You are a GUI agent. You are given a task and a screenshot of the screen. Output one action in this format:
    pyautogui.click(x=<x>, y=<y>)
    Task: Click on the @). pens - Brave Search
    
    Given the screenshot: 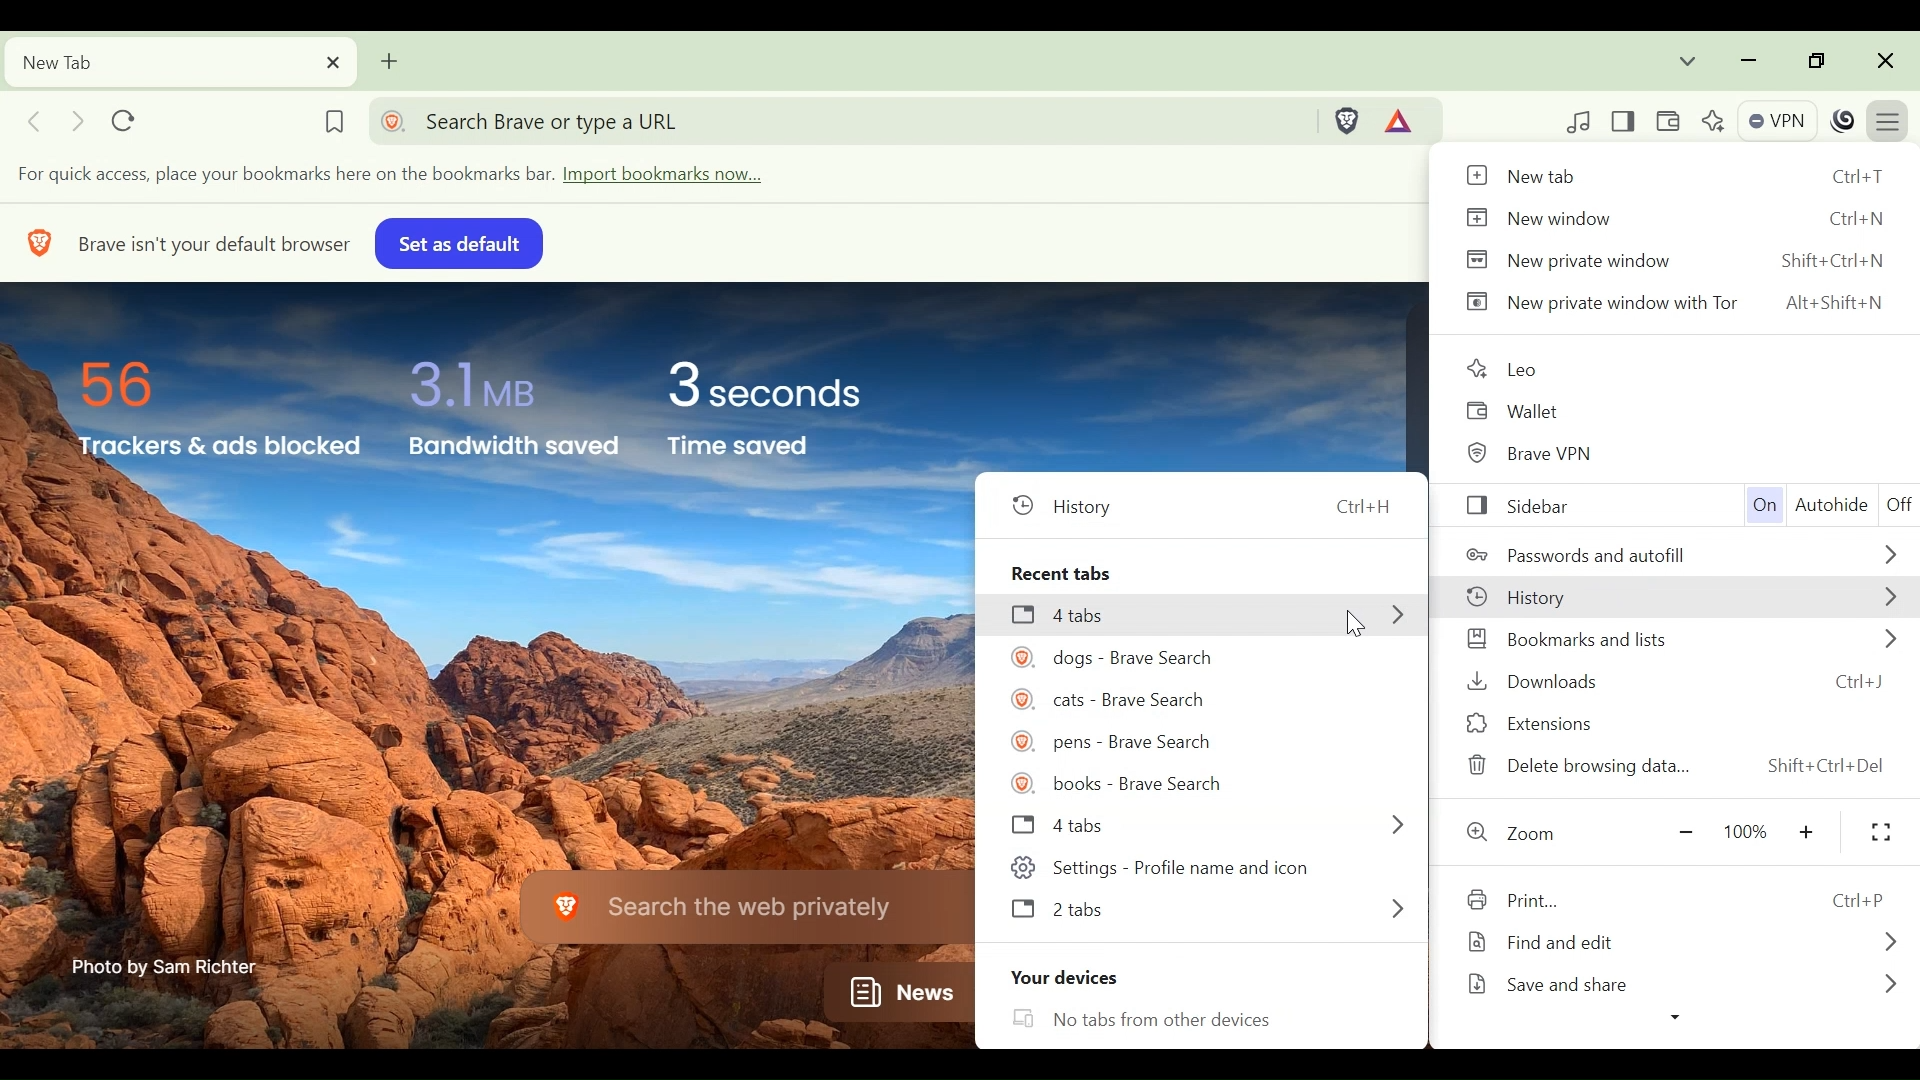 What is the action you would take?
    pyautogui.click(x=1108, y=741)
    